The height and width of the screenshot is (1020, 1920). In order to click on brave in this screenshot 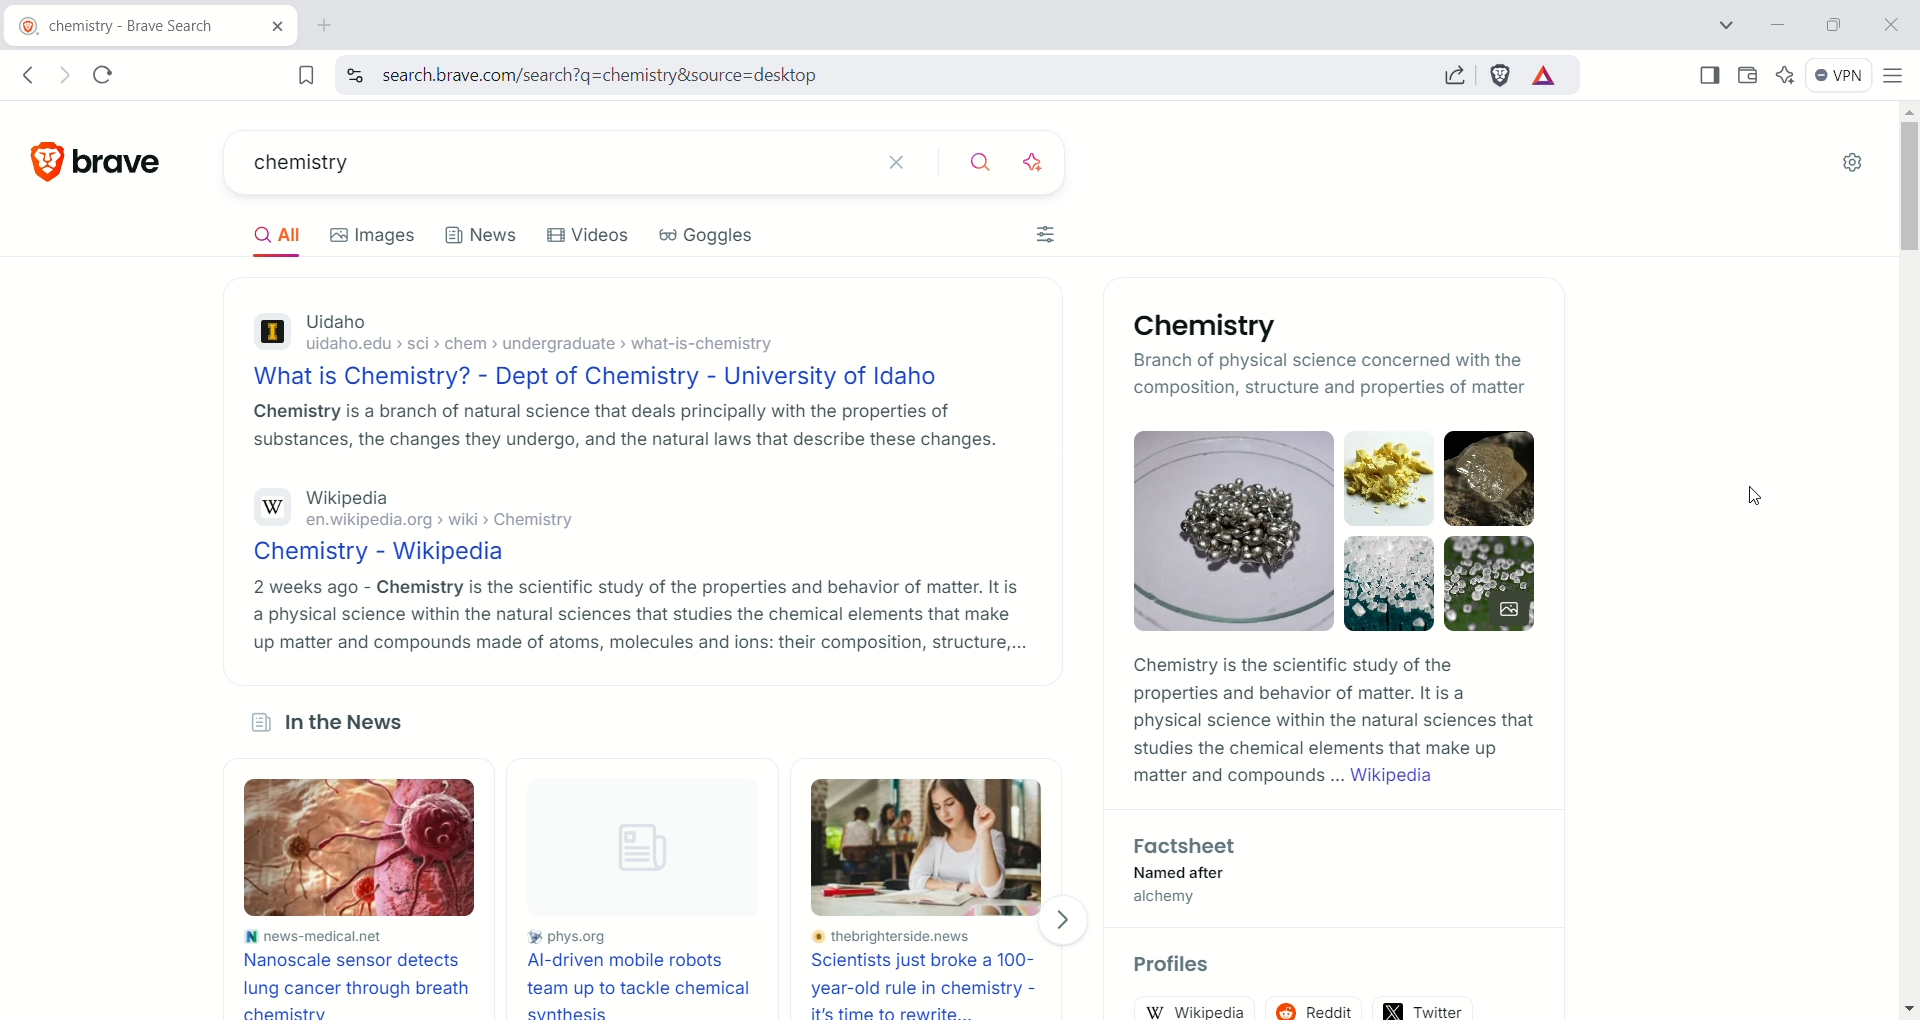, I will do `click(125, 155)`.